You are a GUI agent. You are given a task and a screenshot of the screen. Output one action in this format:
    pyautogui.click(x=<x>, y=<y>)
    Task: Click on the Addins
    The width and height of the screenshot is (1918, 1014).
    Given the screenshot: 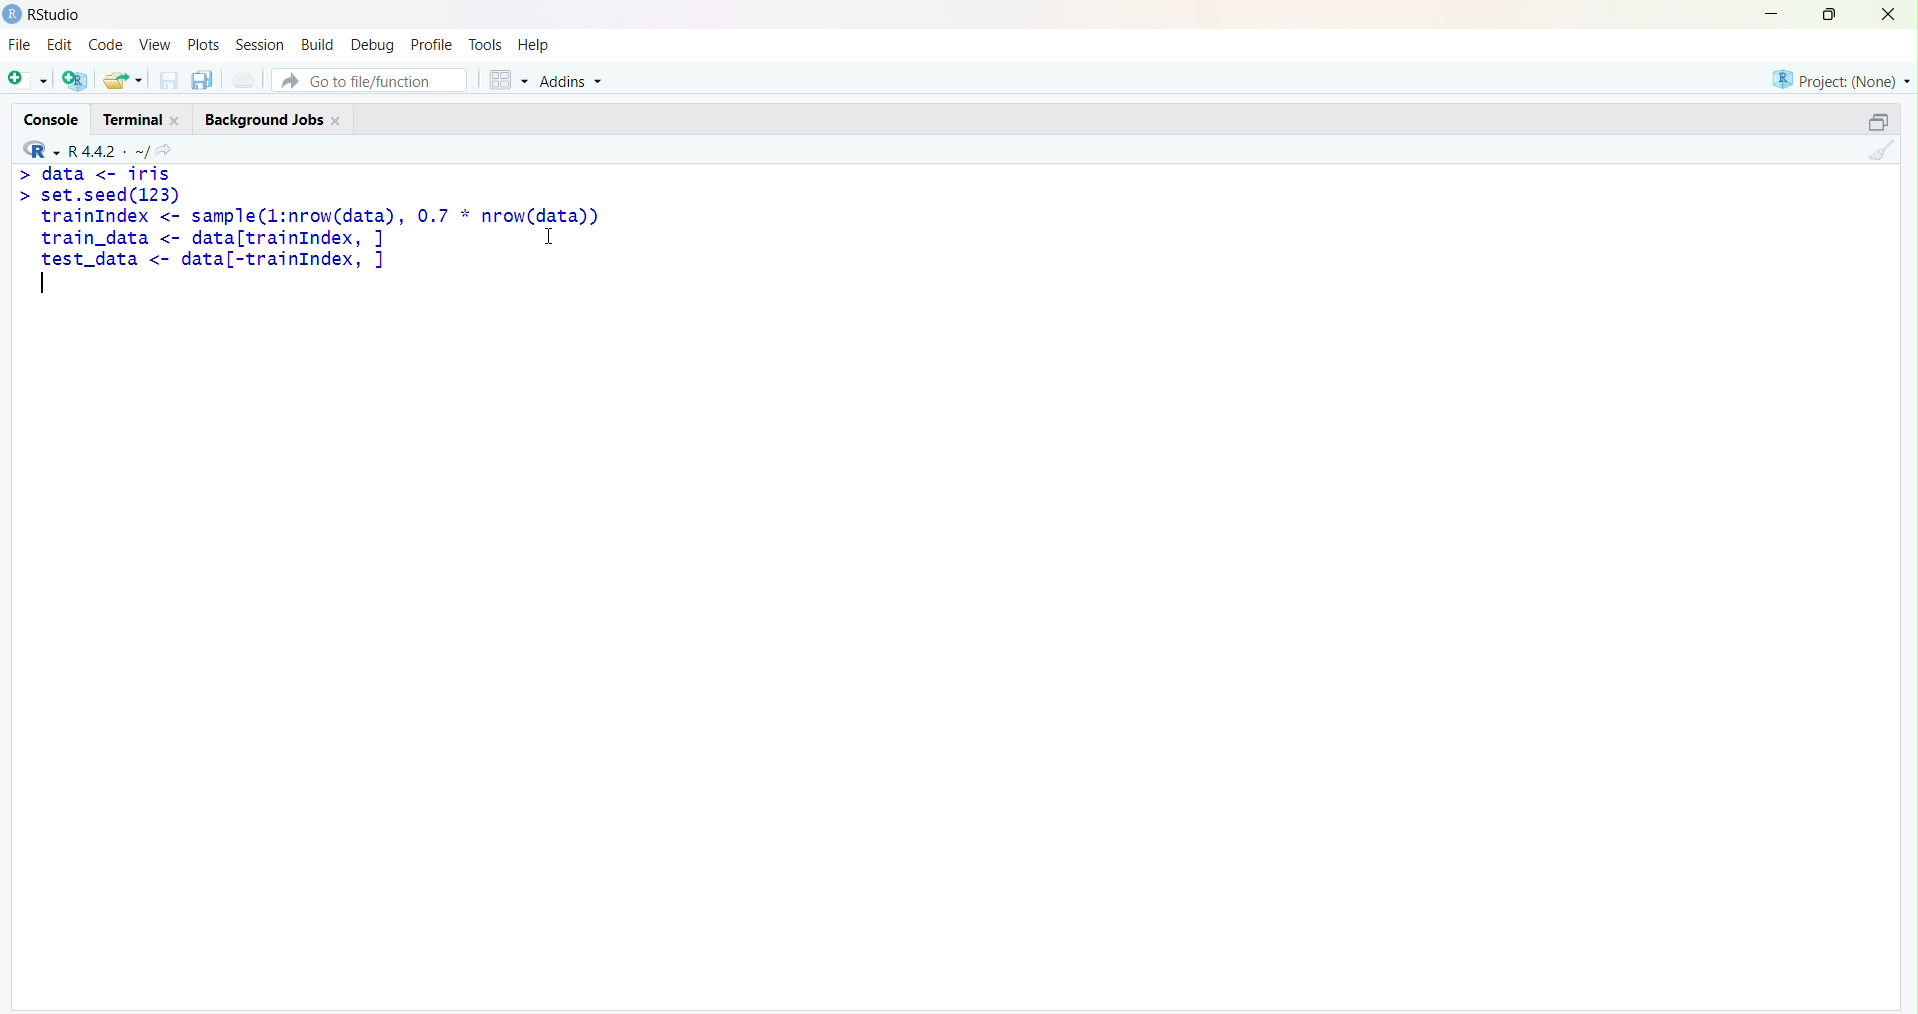 What is the action you would take?
    pyautogui.click(x=574, y=79)
    